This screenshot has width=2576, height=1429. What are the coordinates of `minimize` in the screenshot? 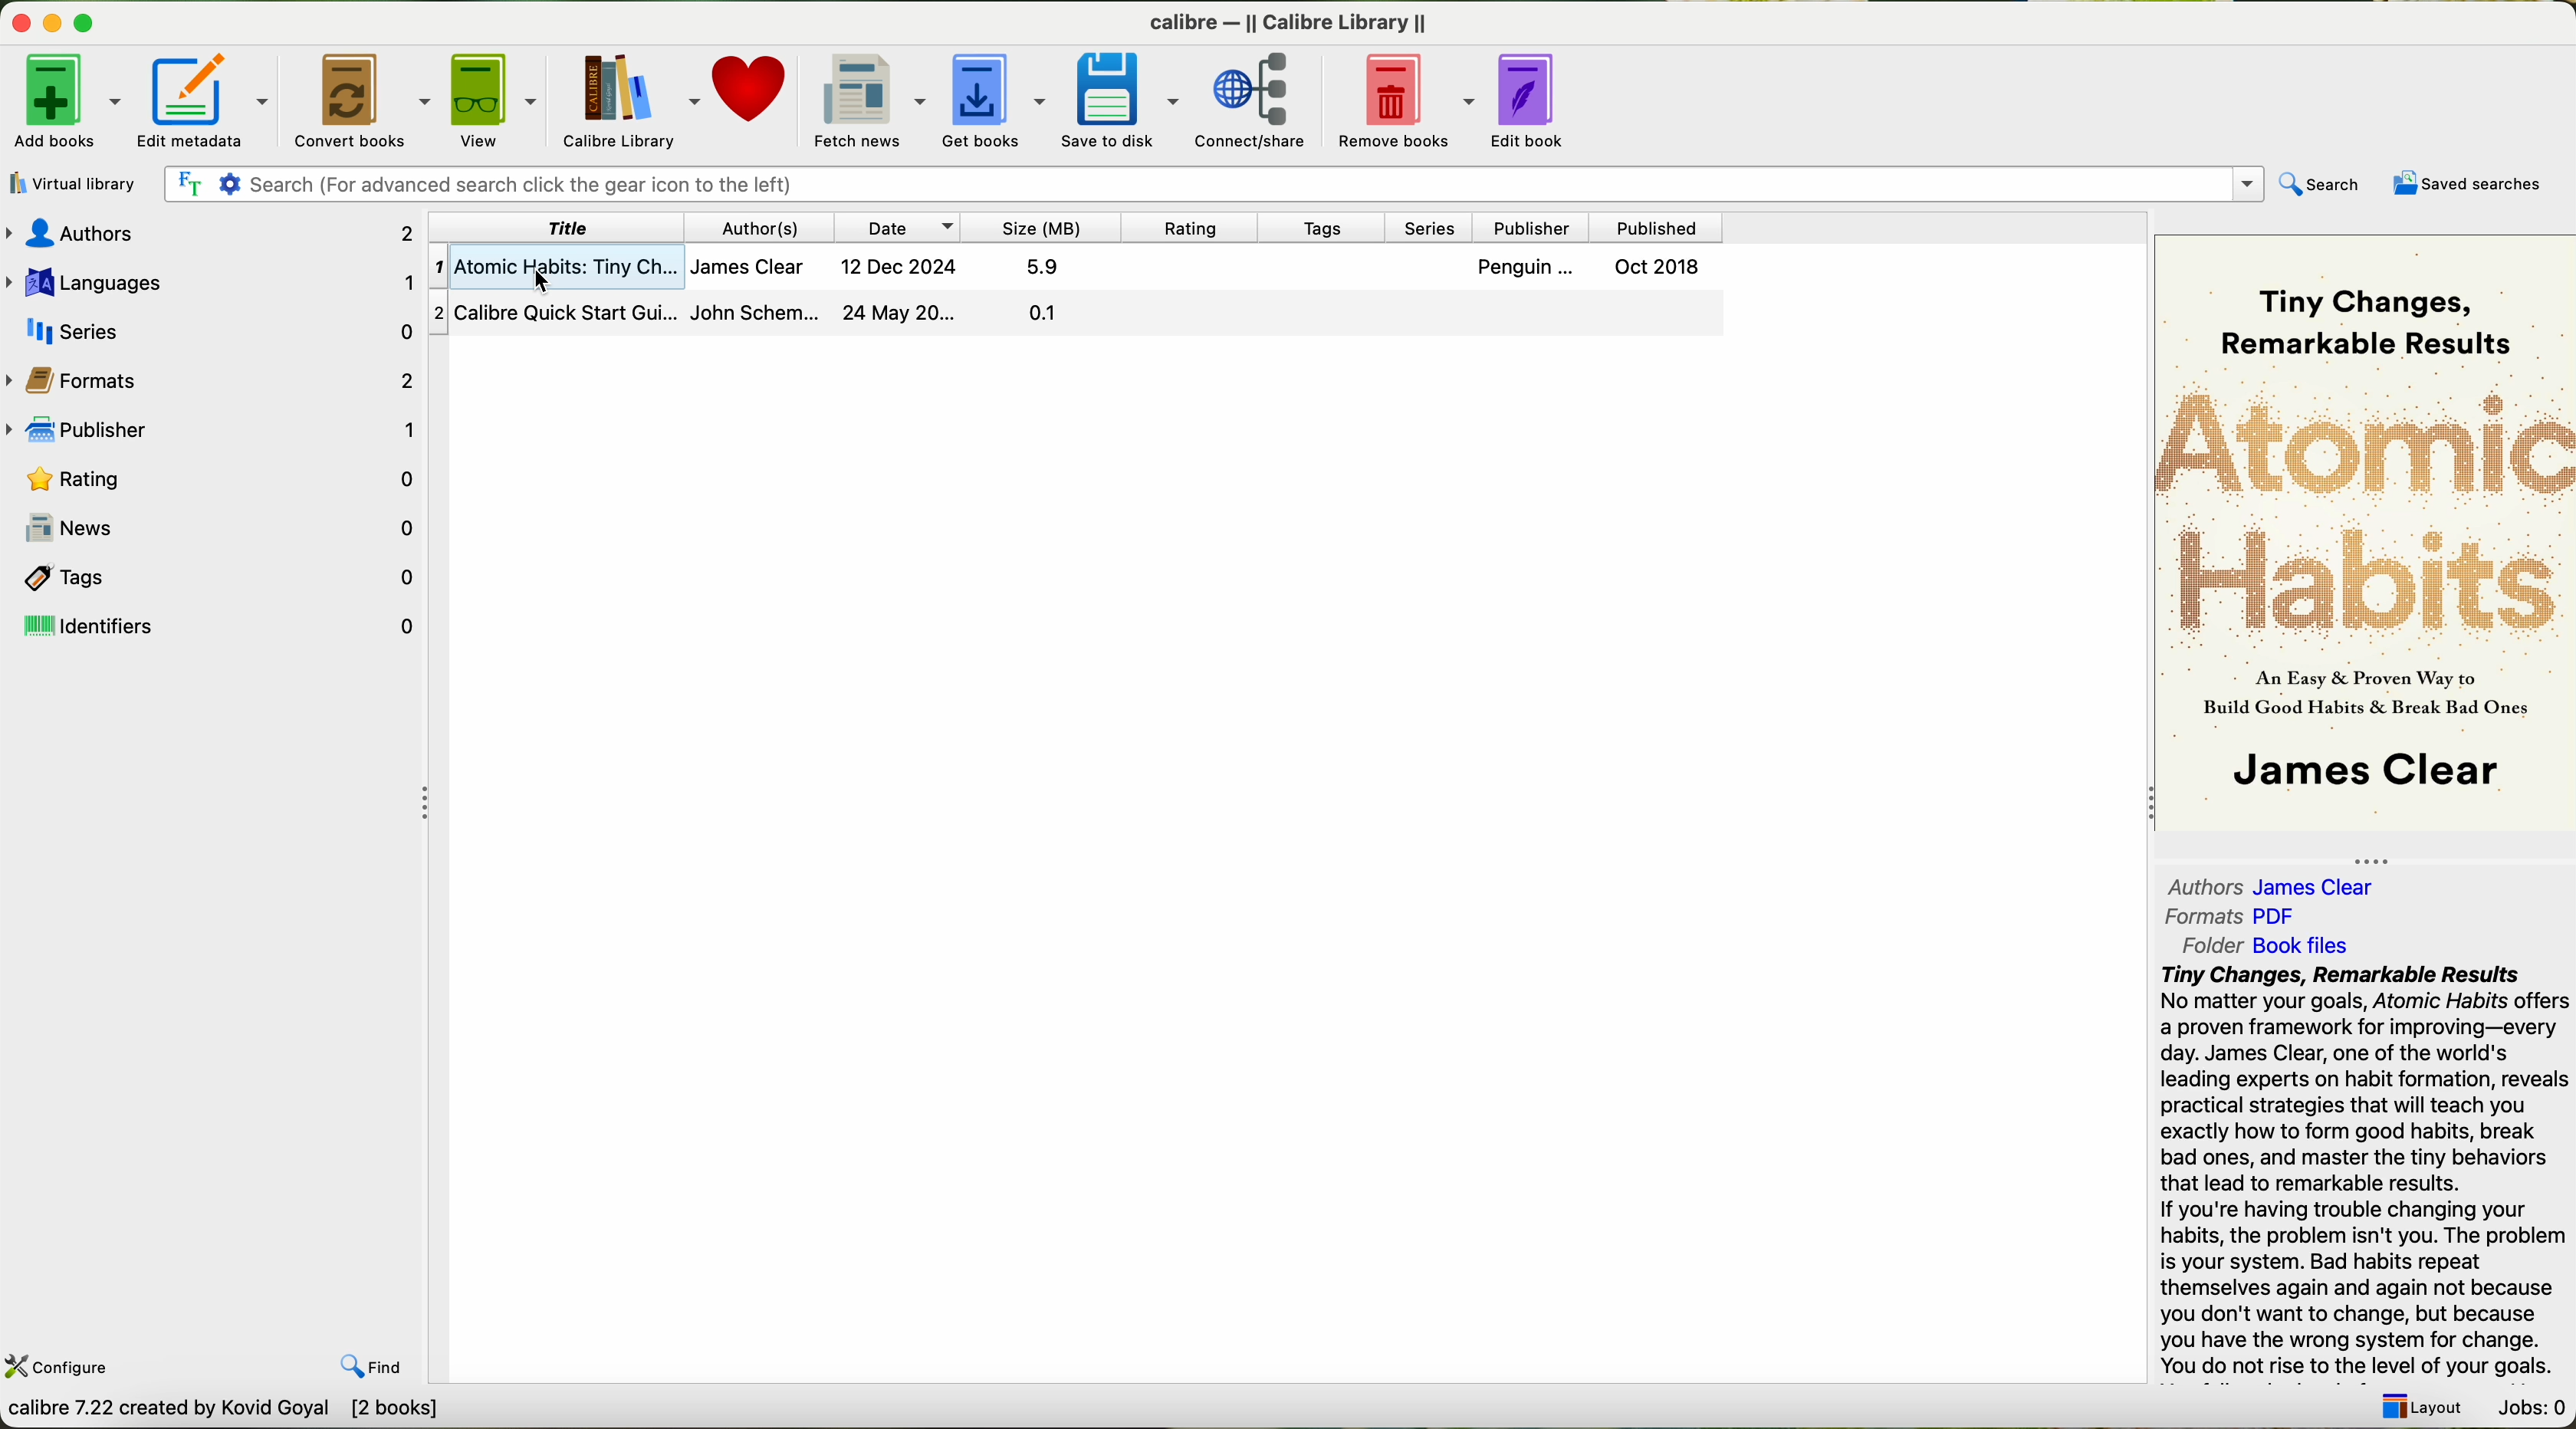 It's located at (53, 19).